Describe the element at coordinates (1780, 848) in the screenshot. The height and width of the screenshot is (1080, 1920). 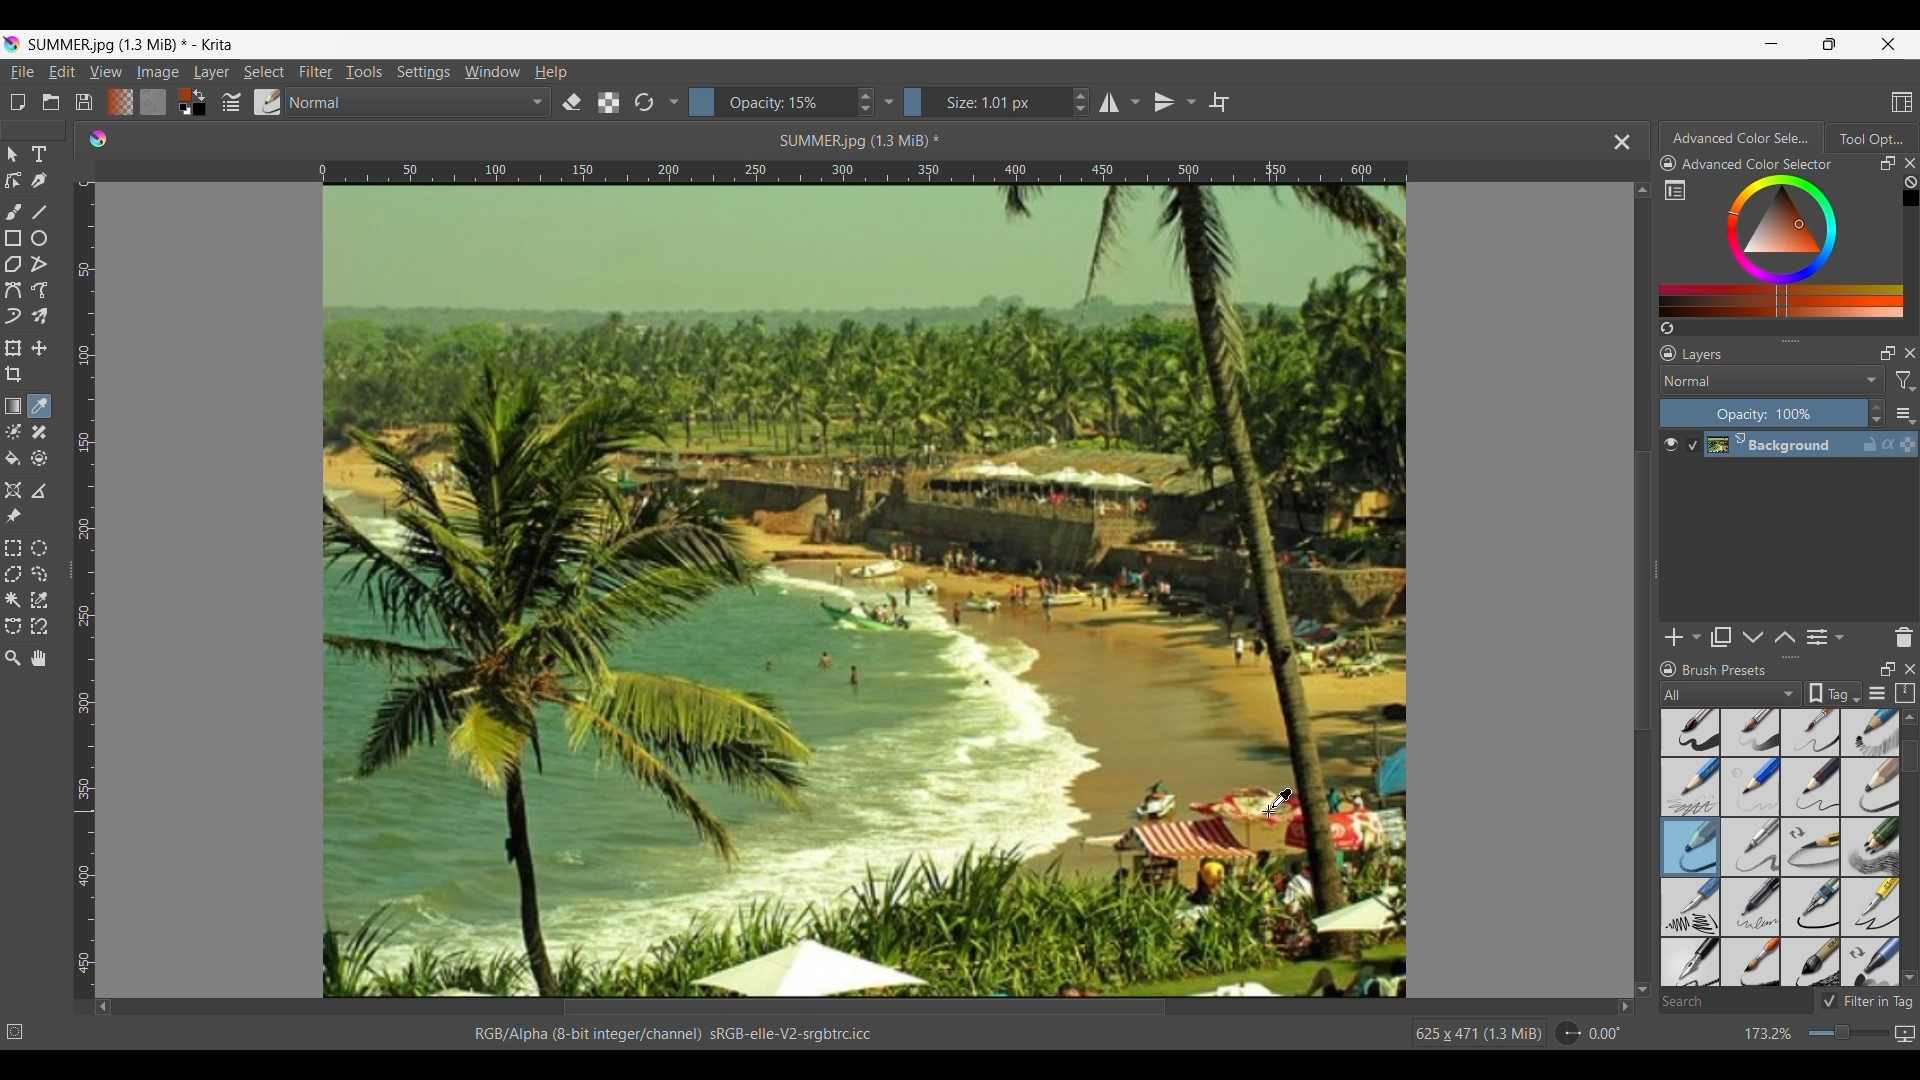
I see `Brush options` at that location.